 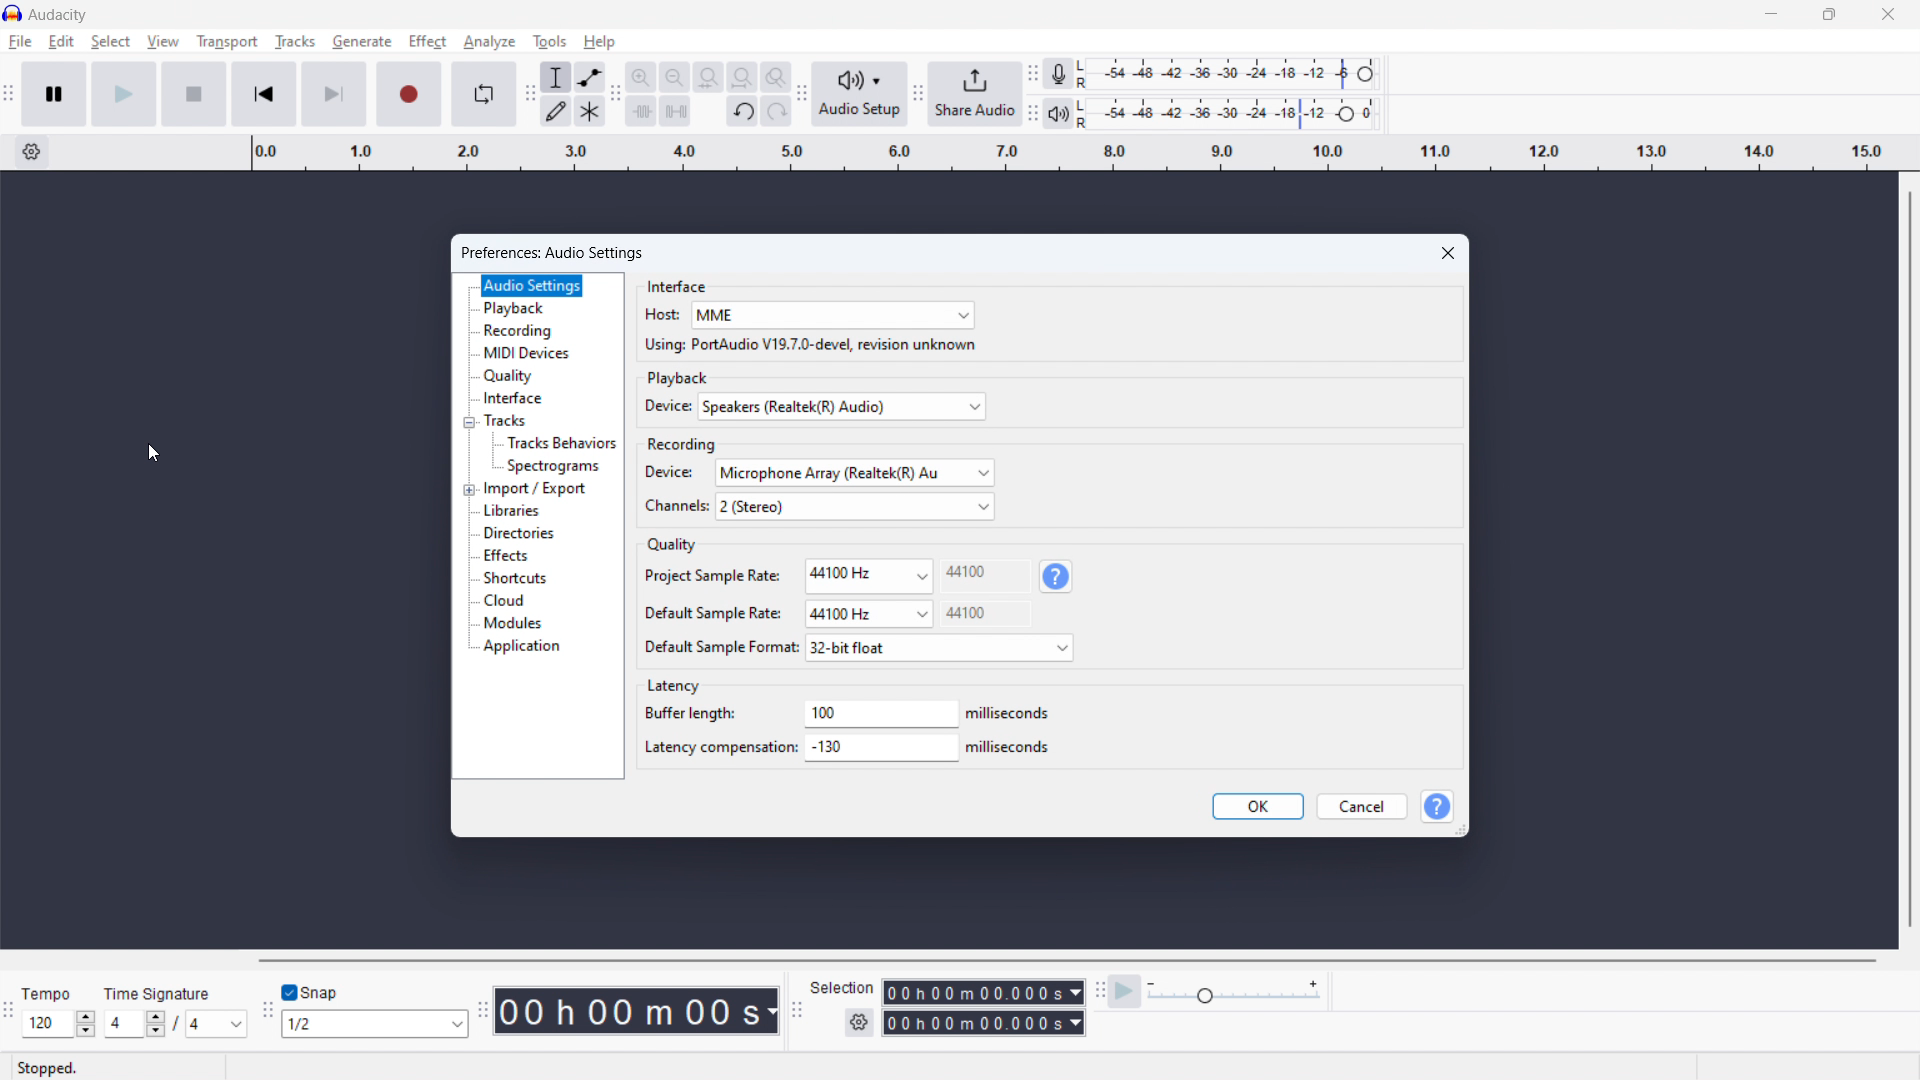 I want to click on playback meter toolbar, so click(x=1032, y=113).